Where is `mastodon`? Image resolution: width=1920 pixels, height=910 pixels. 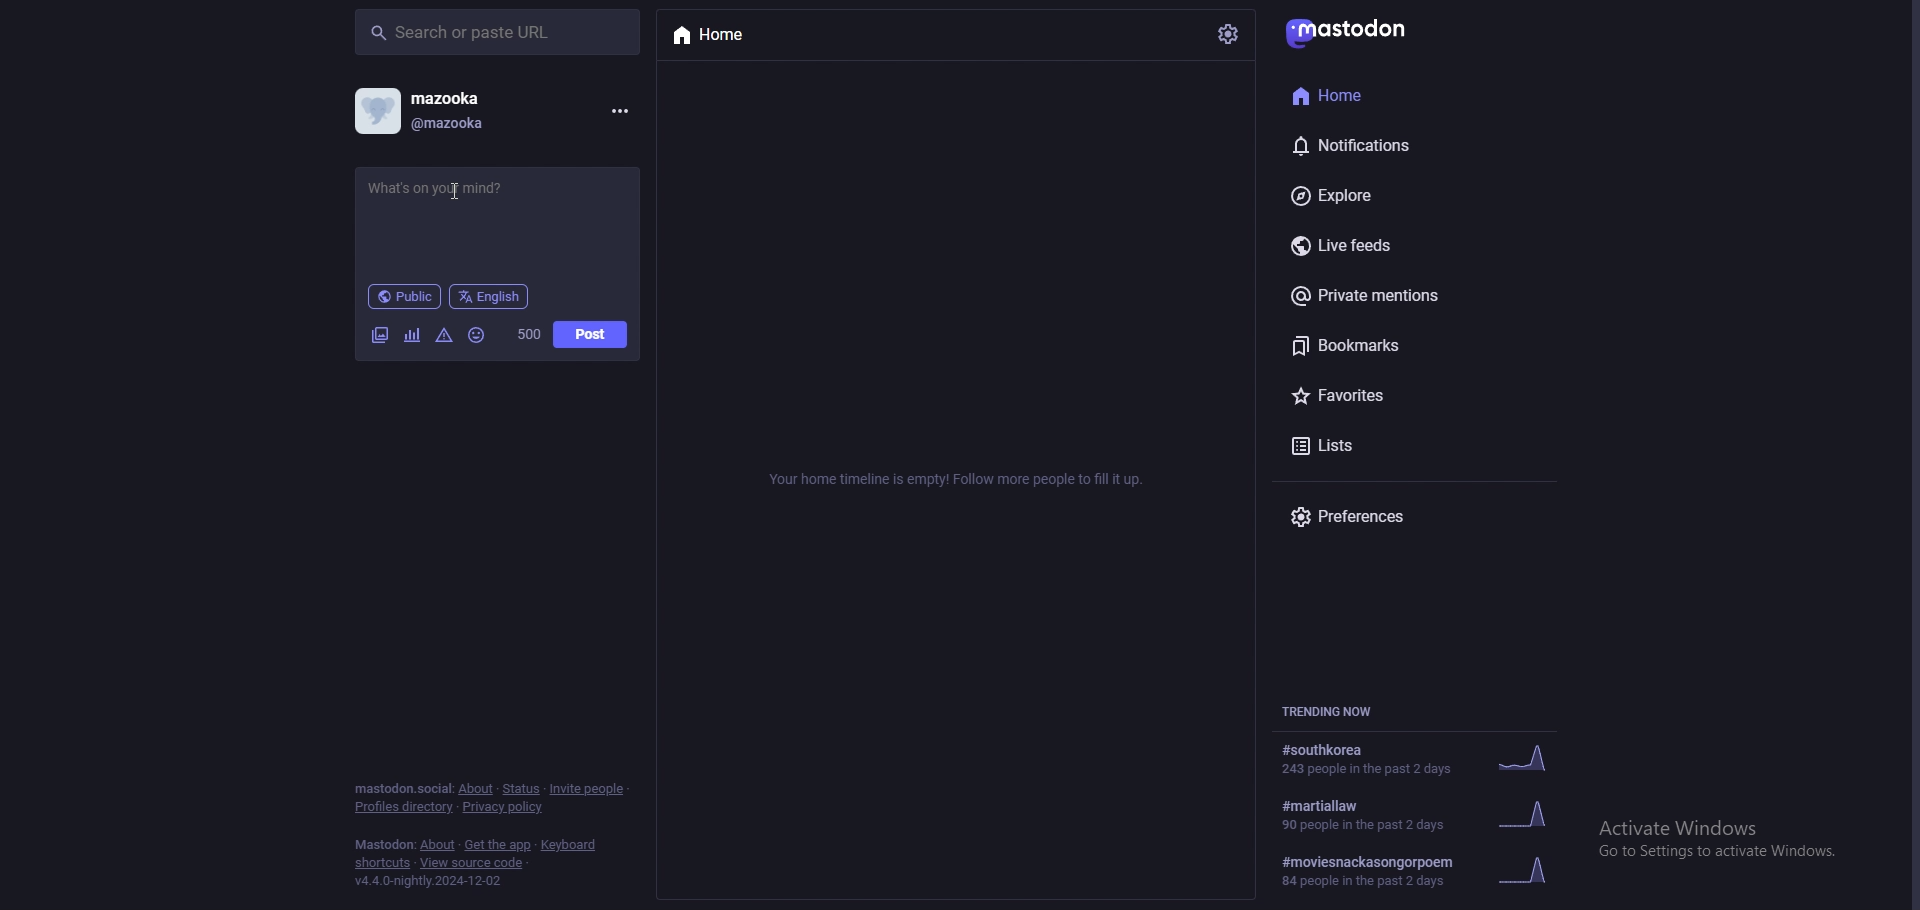 mastodon is located at coordinates (1346, 34).